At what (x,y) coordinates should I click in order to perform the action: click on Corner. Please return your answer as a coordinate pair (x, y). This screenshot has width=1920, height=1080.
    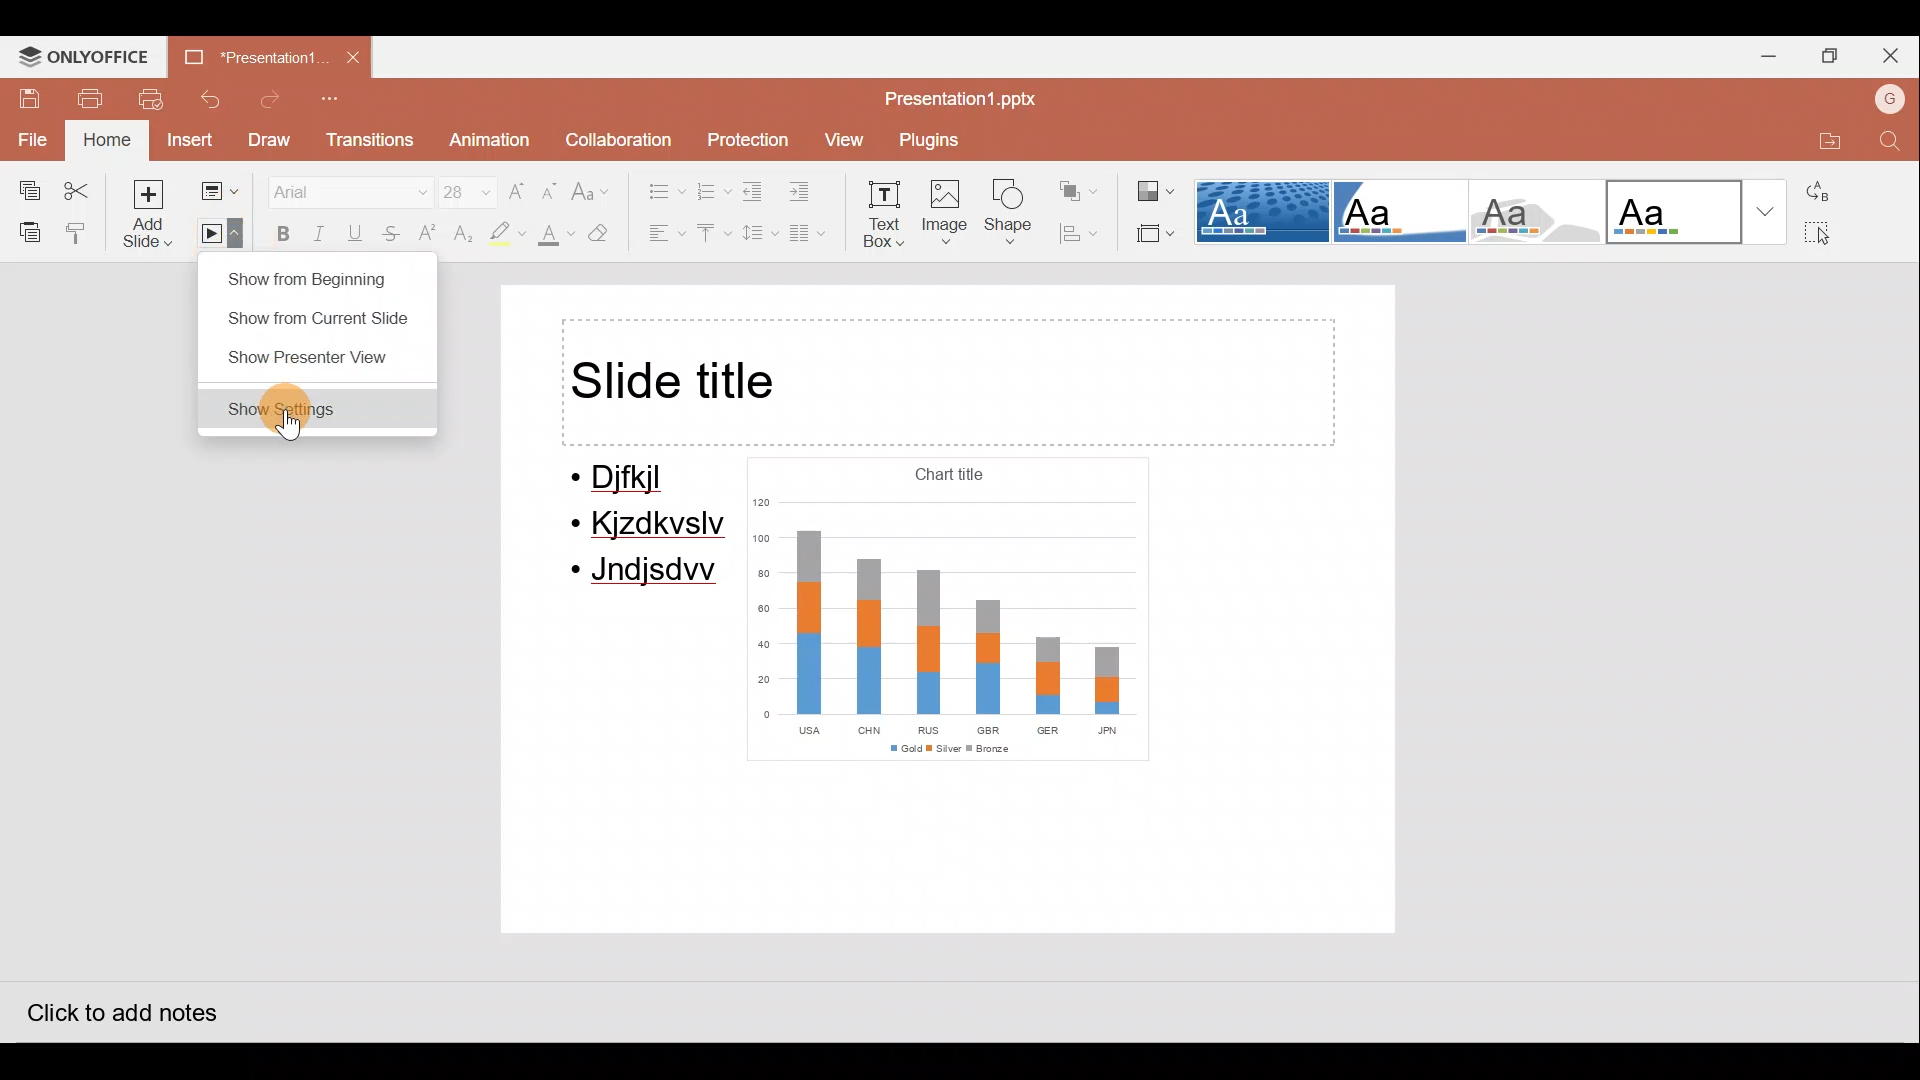
    Looking at the image, I should click on (1397, 210).